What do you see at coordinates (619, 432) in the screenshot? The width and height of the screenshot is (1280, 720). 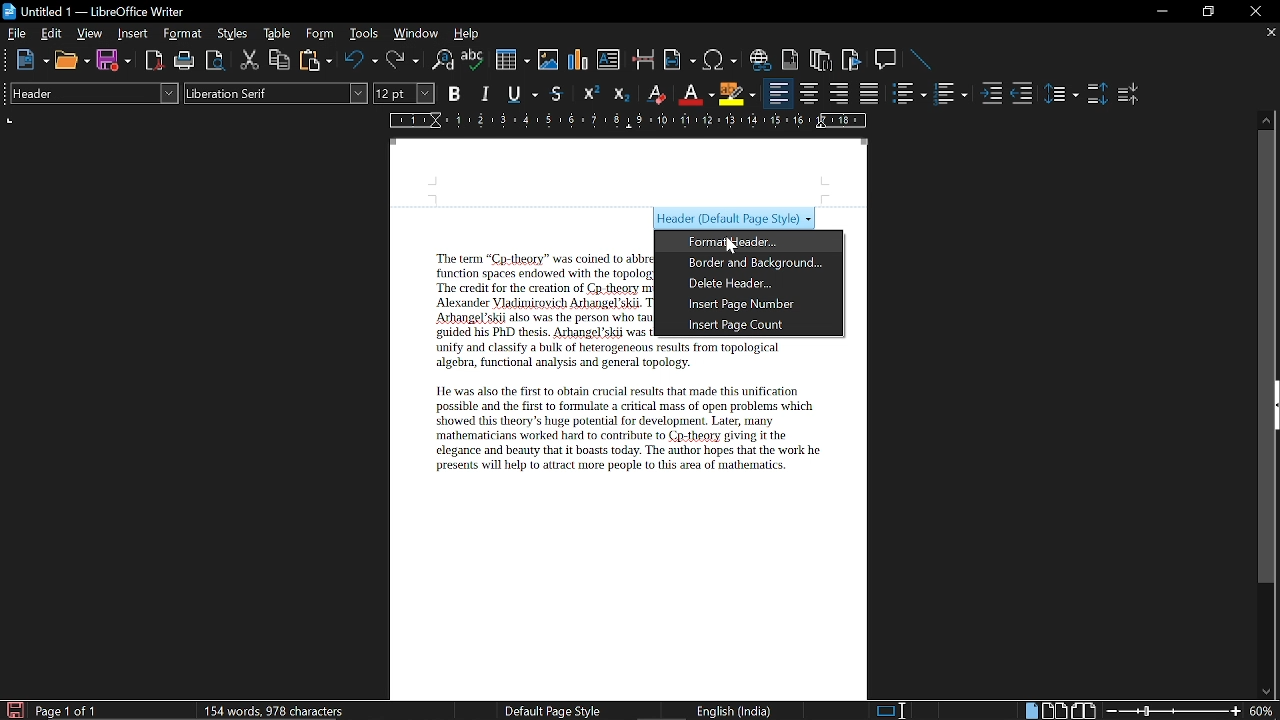 I see `Text` at bounding box center [619, 432].